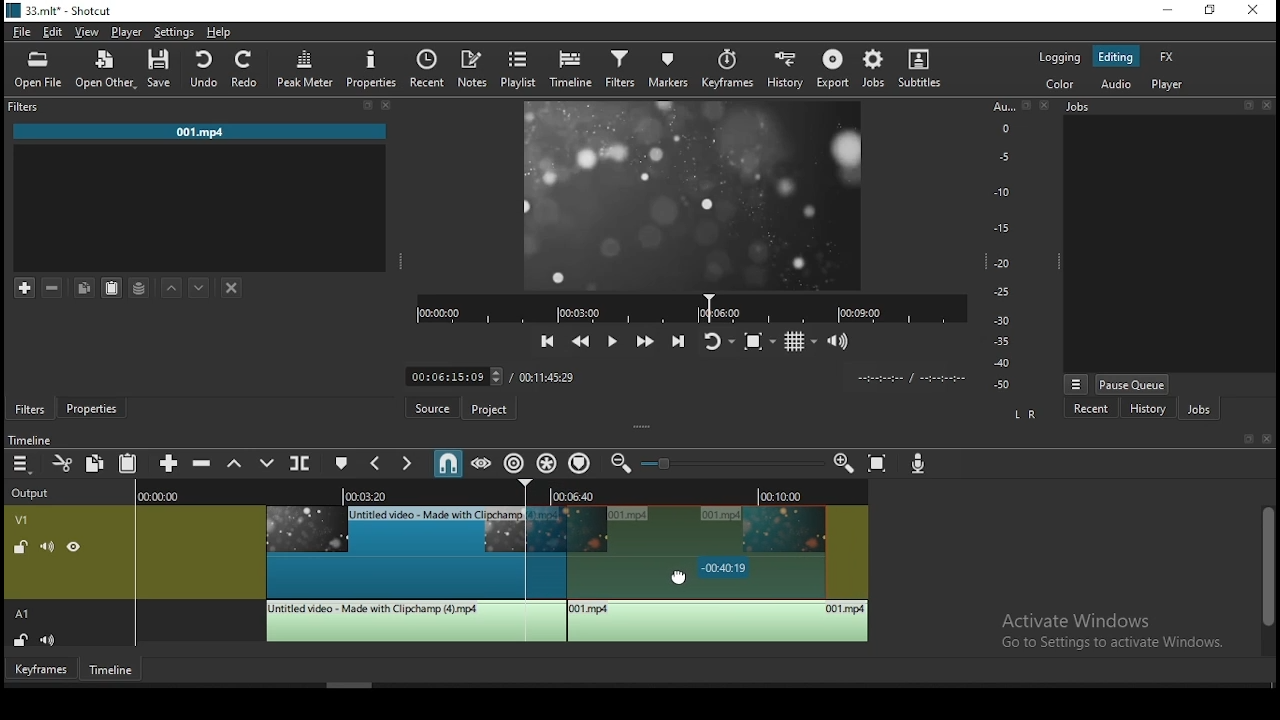 The width and height of the screenshot is (1280, 720). I want to click on output, so click(35, 491).